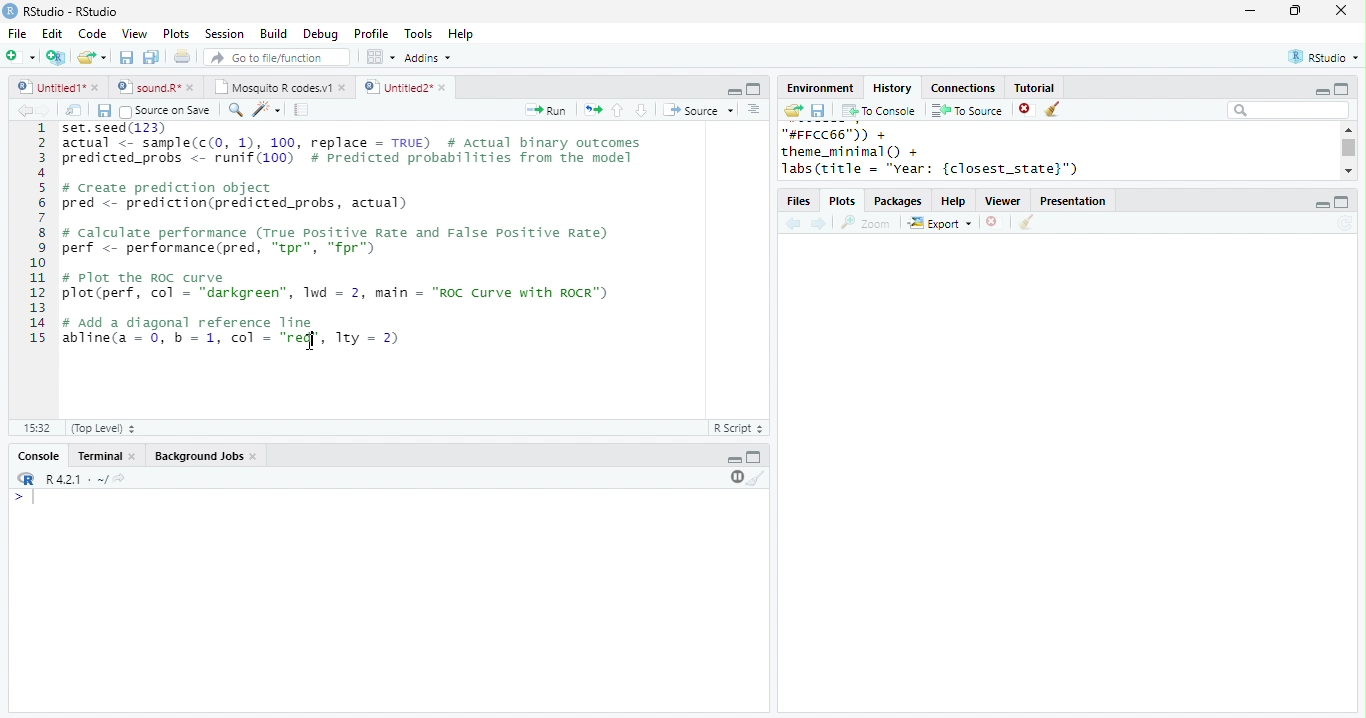 The height and width of the screenshot is (718, 1366). Describe the element at coordinates (273, 34) in the screenshot. I see `Build` at that location.